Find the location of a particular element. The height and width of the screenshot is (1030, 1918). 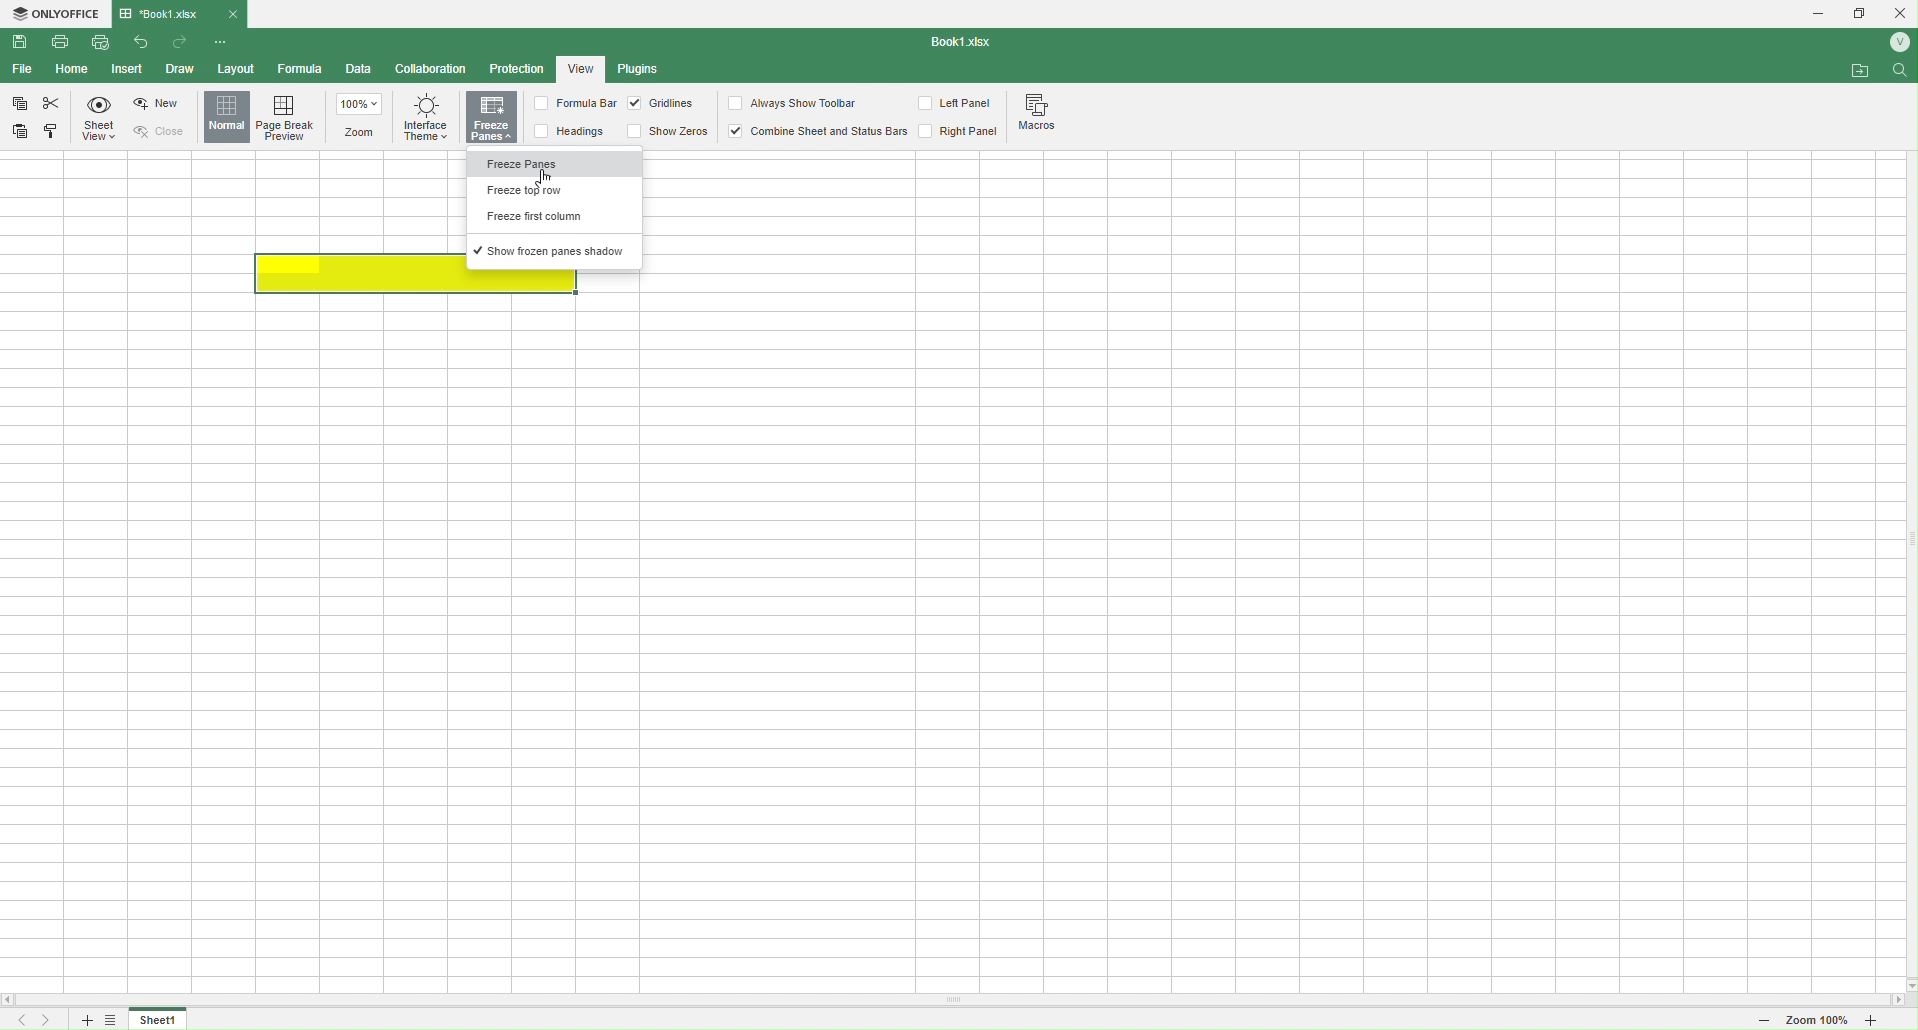

Minimize is located at coordinates (1811, 14).